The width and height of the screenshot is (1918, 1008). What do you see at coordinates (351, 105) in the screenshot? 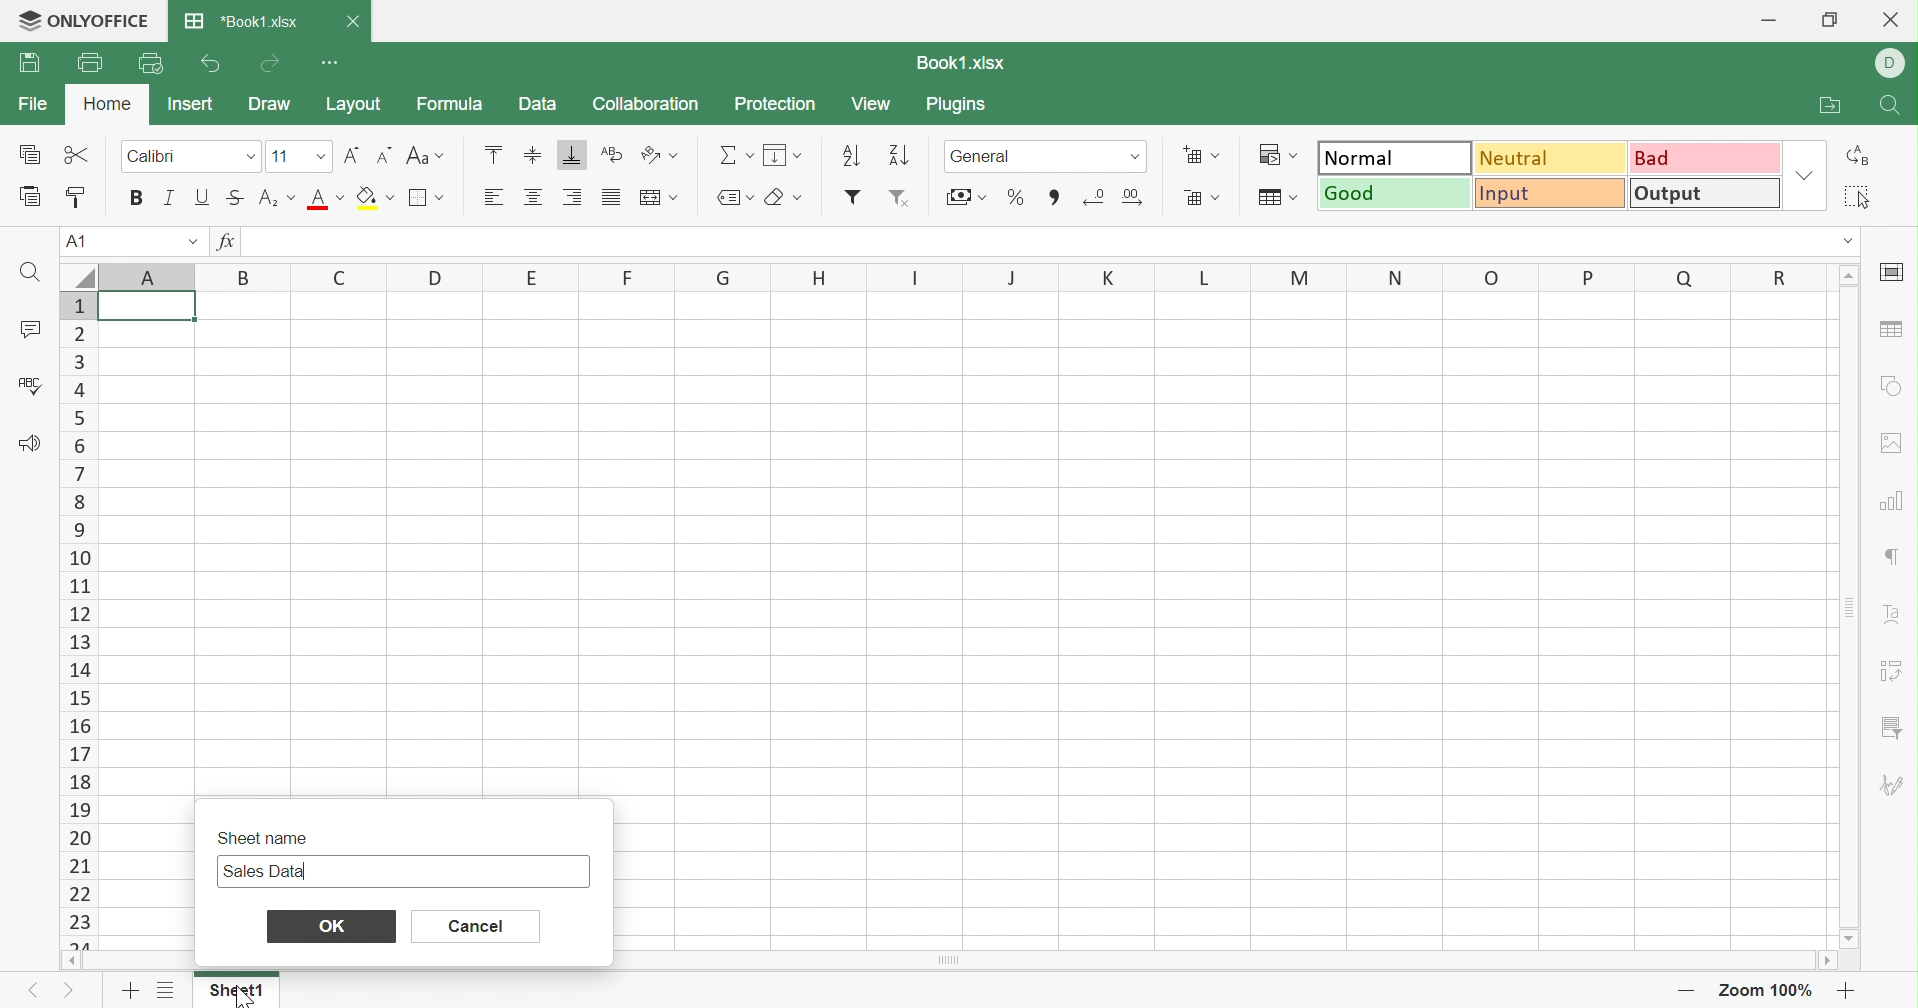
I see `Layout` at bounding box center [351, 105].